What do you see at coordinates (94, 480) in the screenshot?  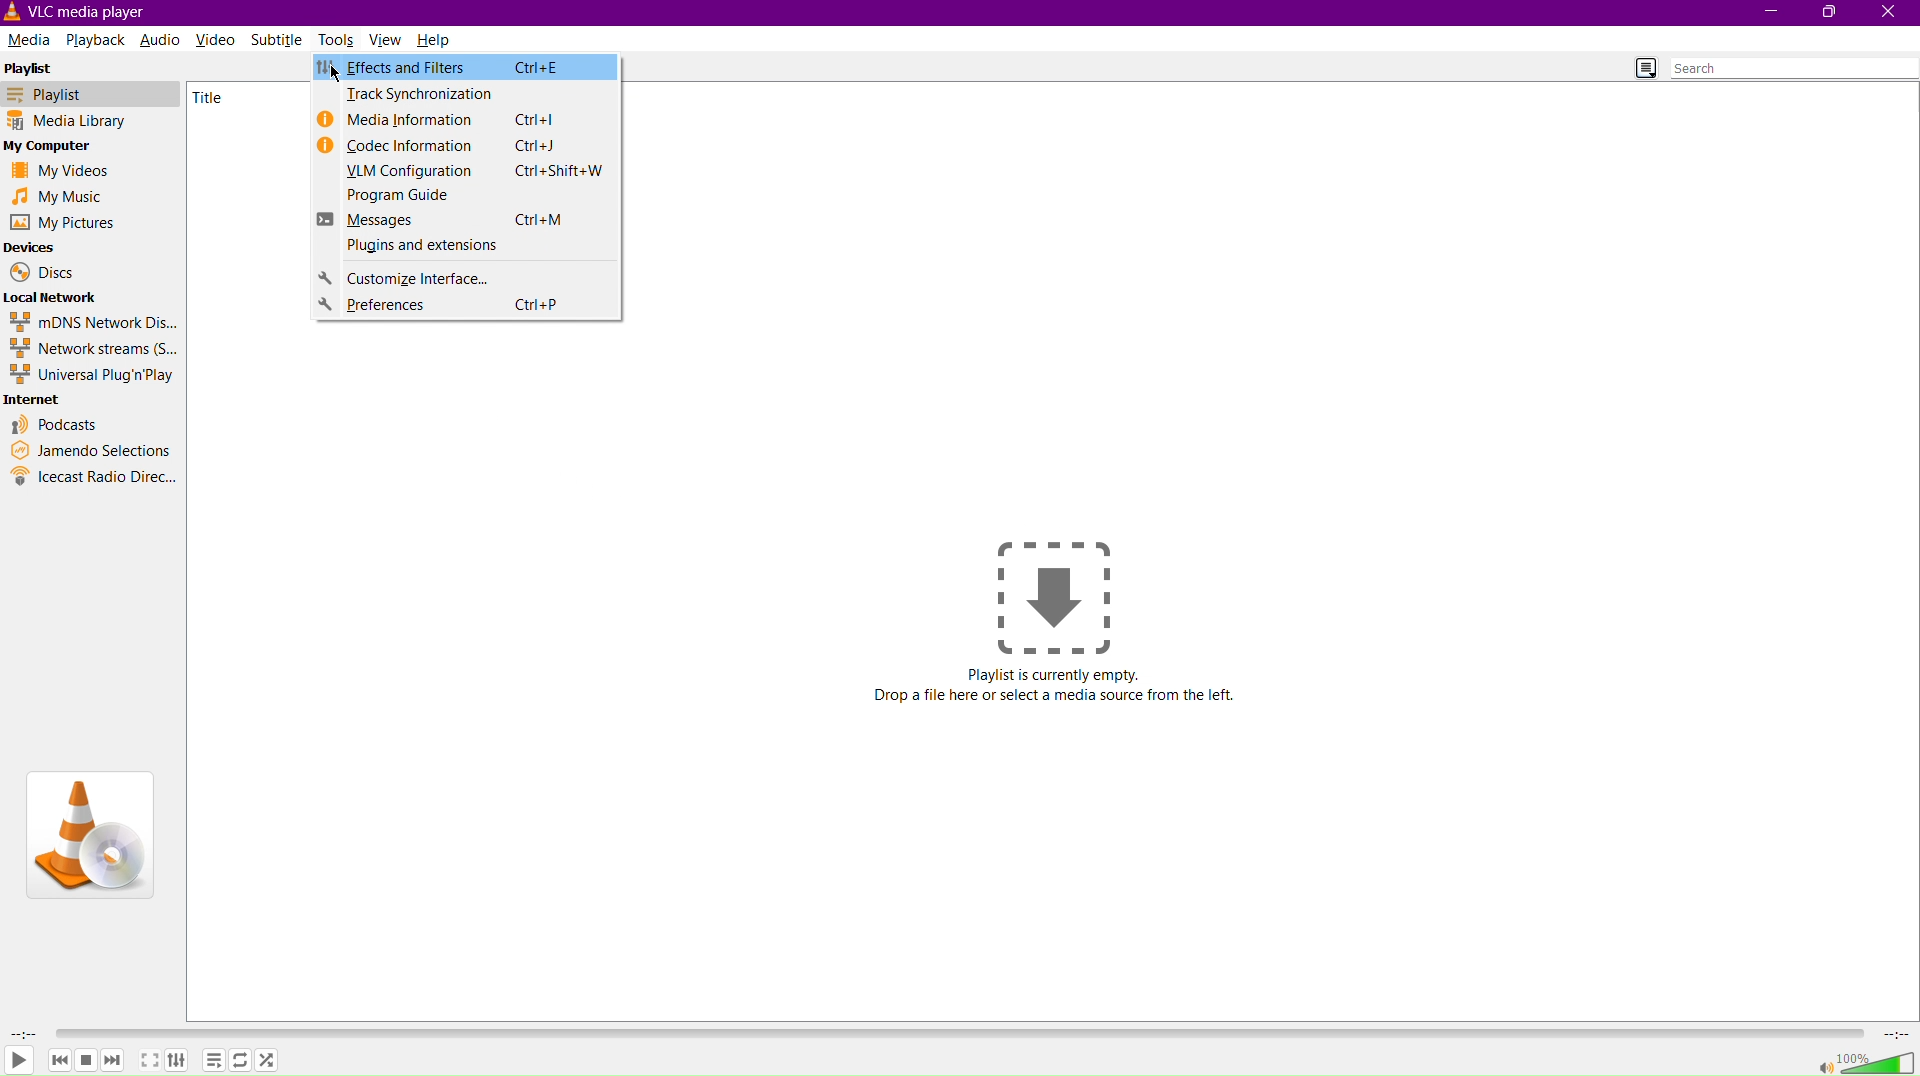 I see `Icecast Radio Directory` at bounding box center [94, 480].